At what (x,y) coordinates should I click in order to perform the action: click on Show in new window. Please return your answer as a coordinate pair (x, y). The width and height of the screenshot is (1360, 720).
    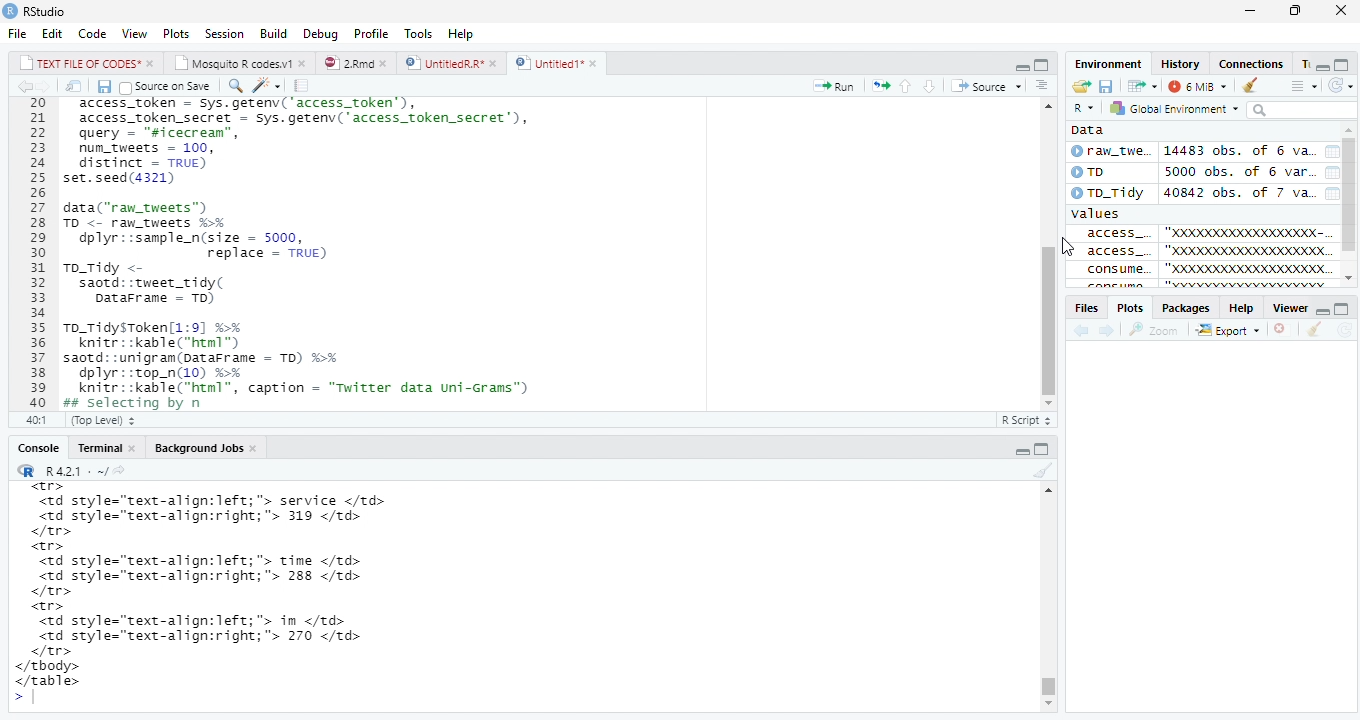
    Looking at the image, I should click on (1137, 86).